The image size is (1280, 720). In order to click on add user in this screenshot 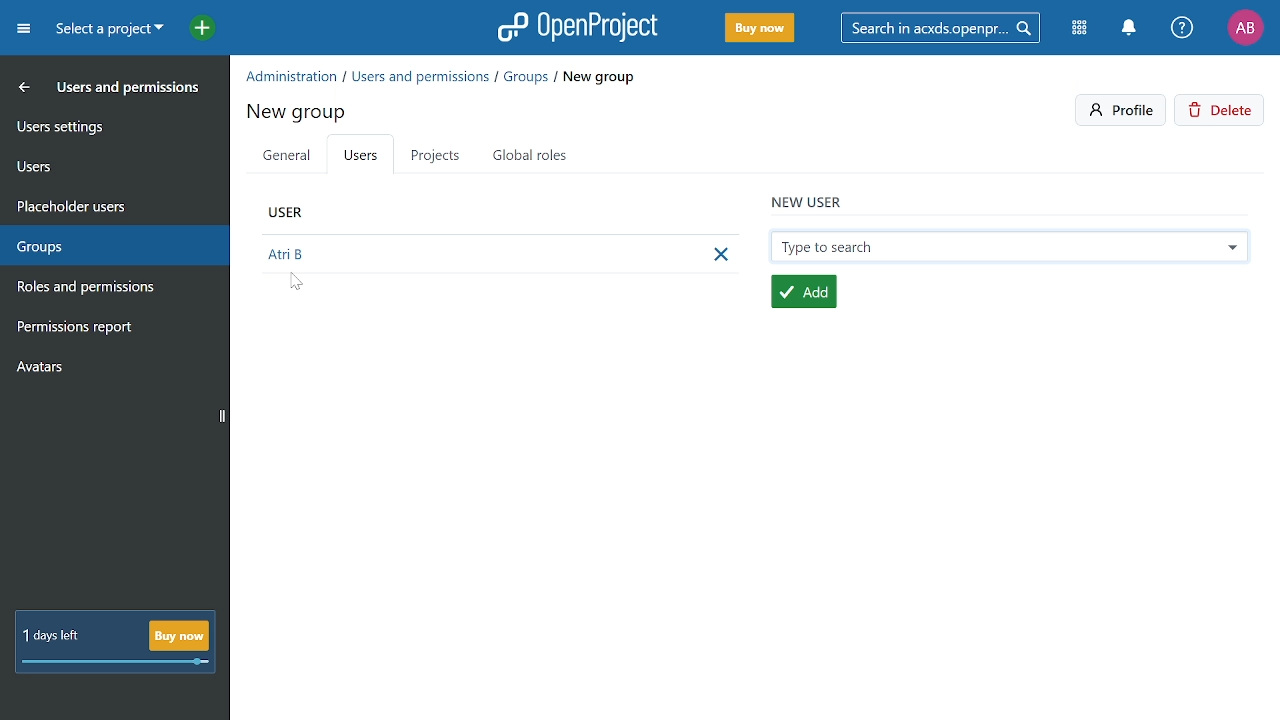, I will do `click(802, 290)`.